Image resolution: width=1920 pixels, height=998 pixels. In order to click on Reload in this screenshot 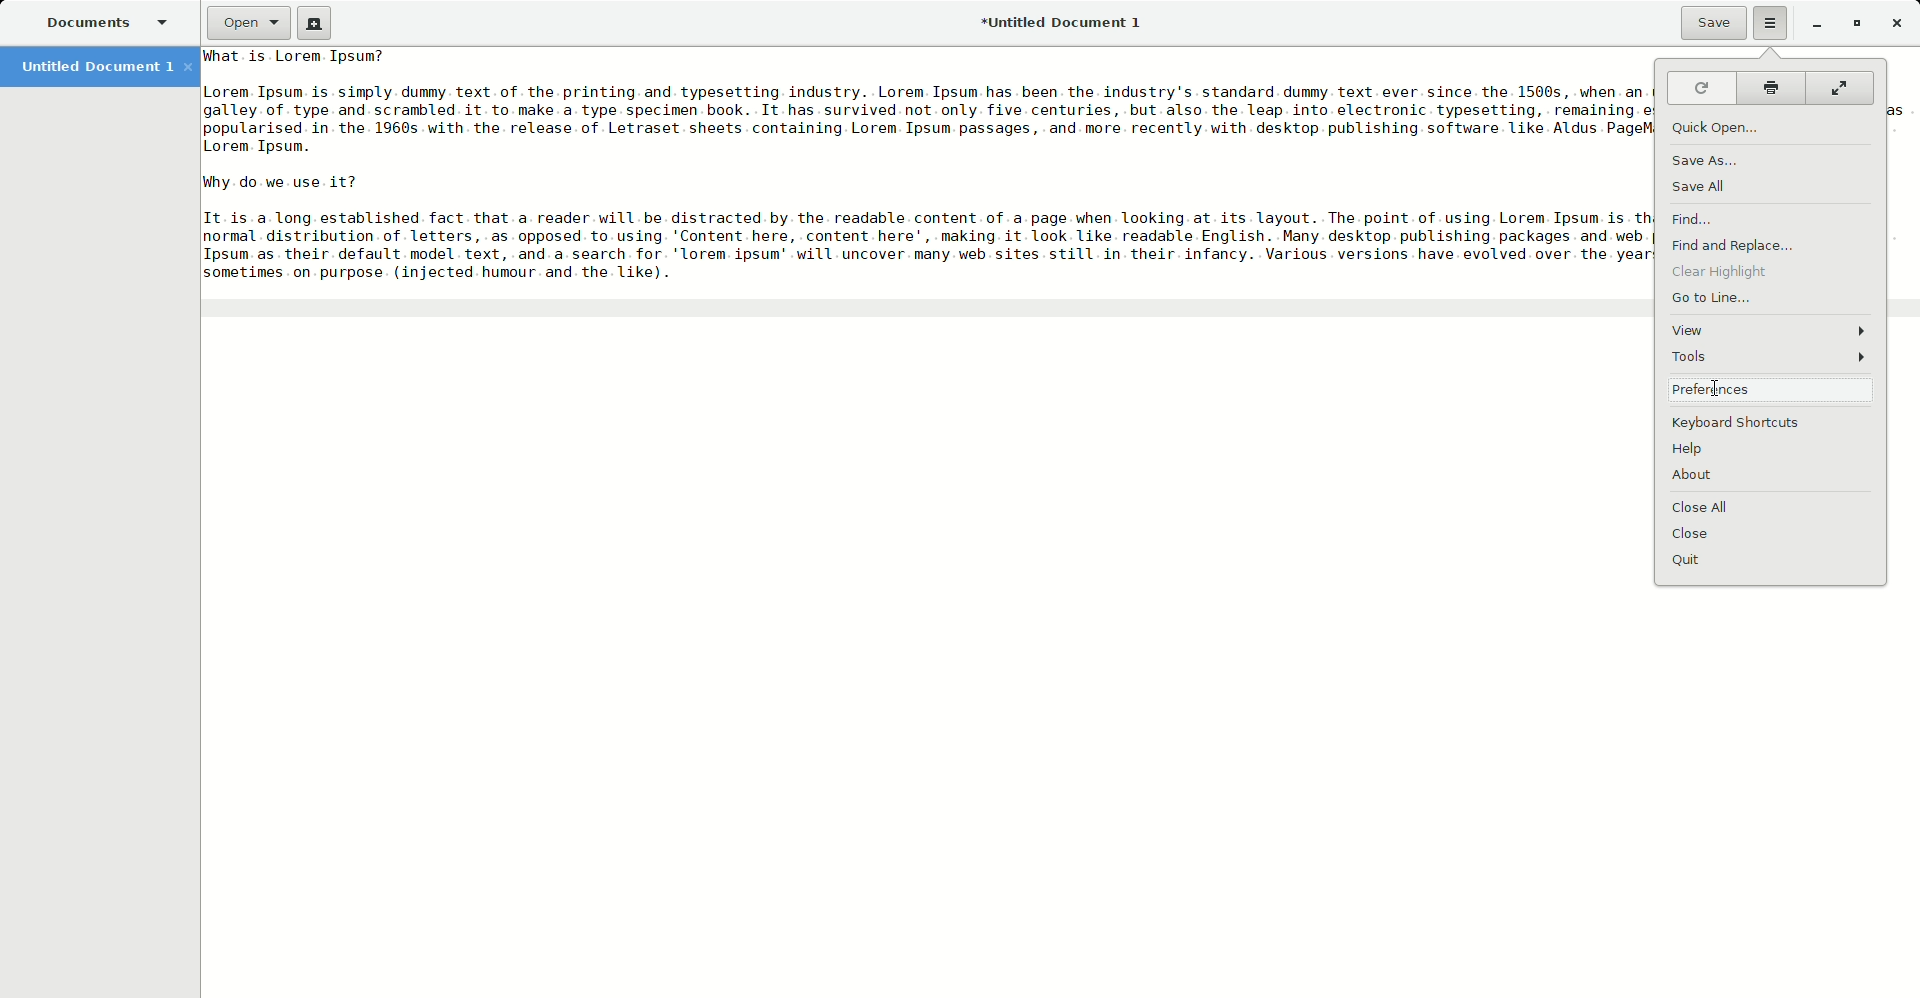, I will do `click(1701, 88)`.